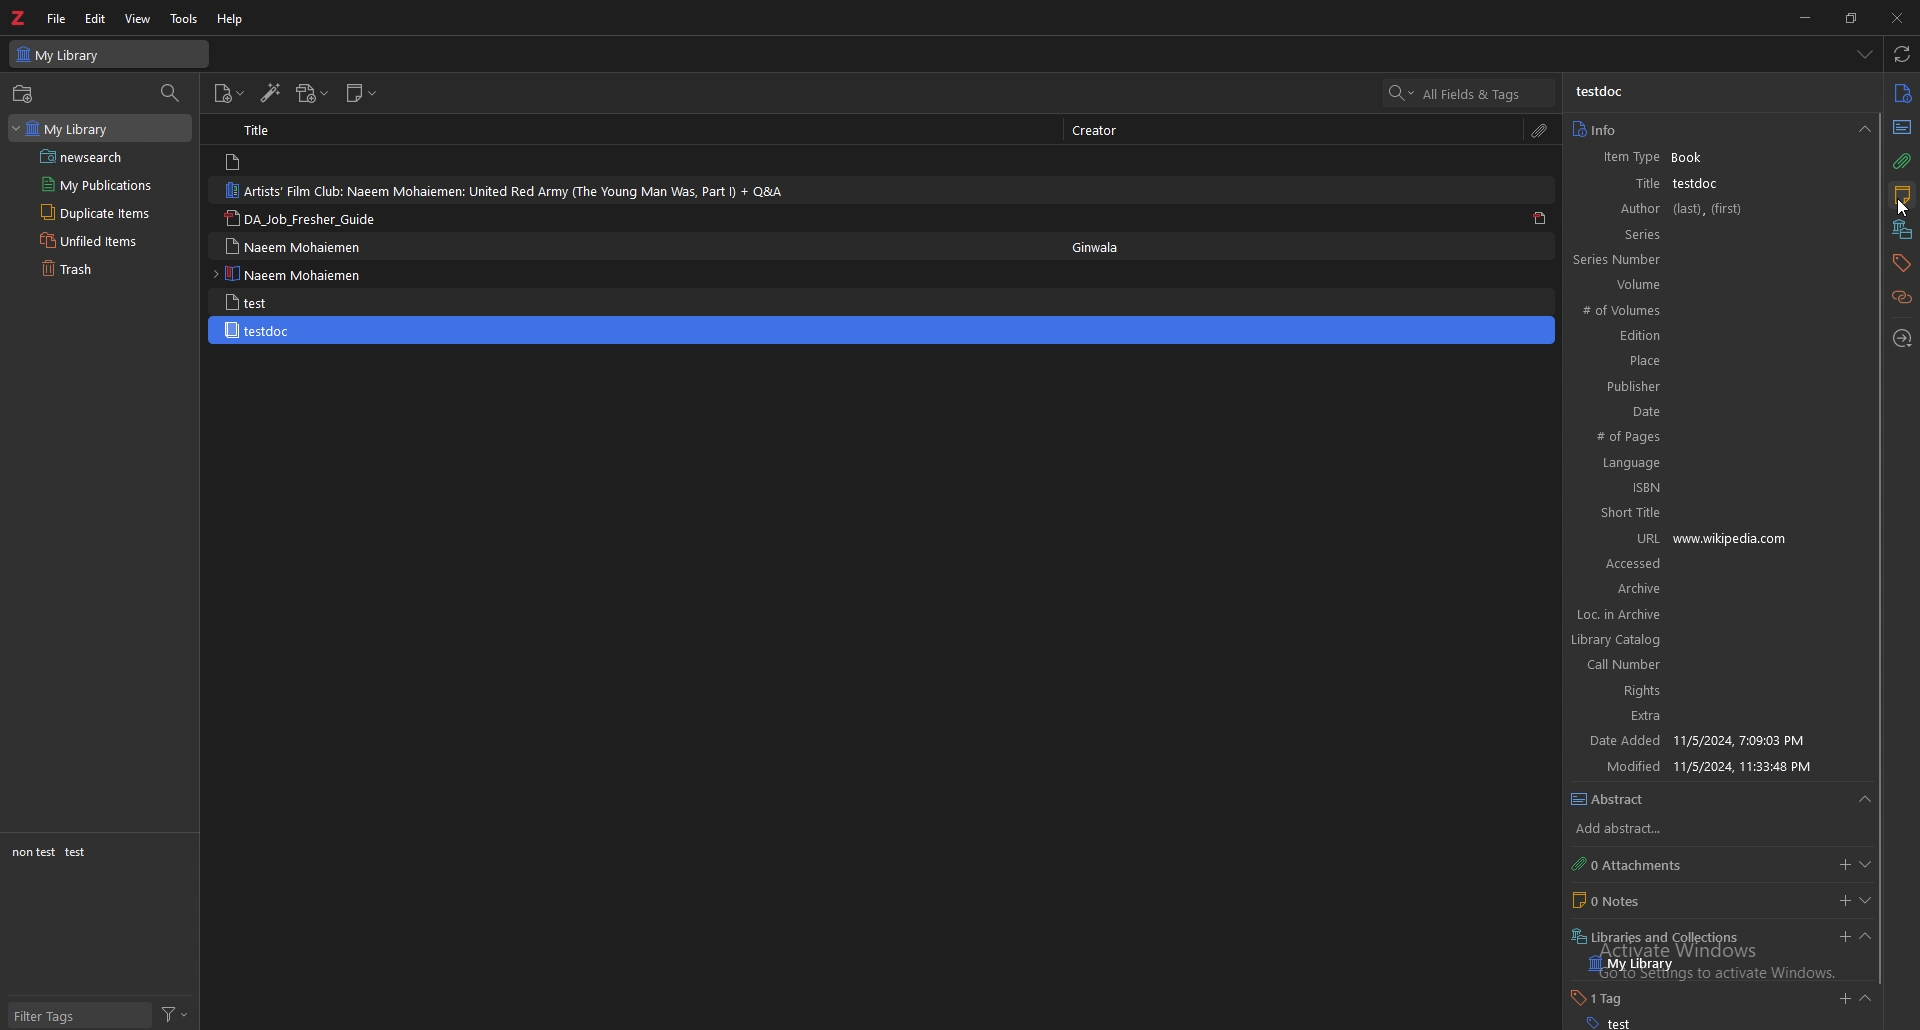 This screenshot has width=1920, height=1030. I want to click on info, so click(1903, 92).